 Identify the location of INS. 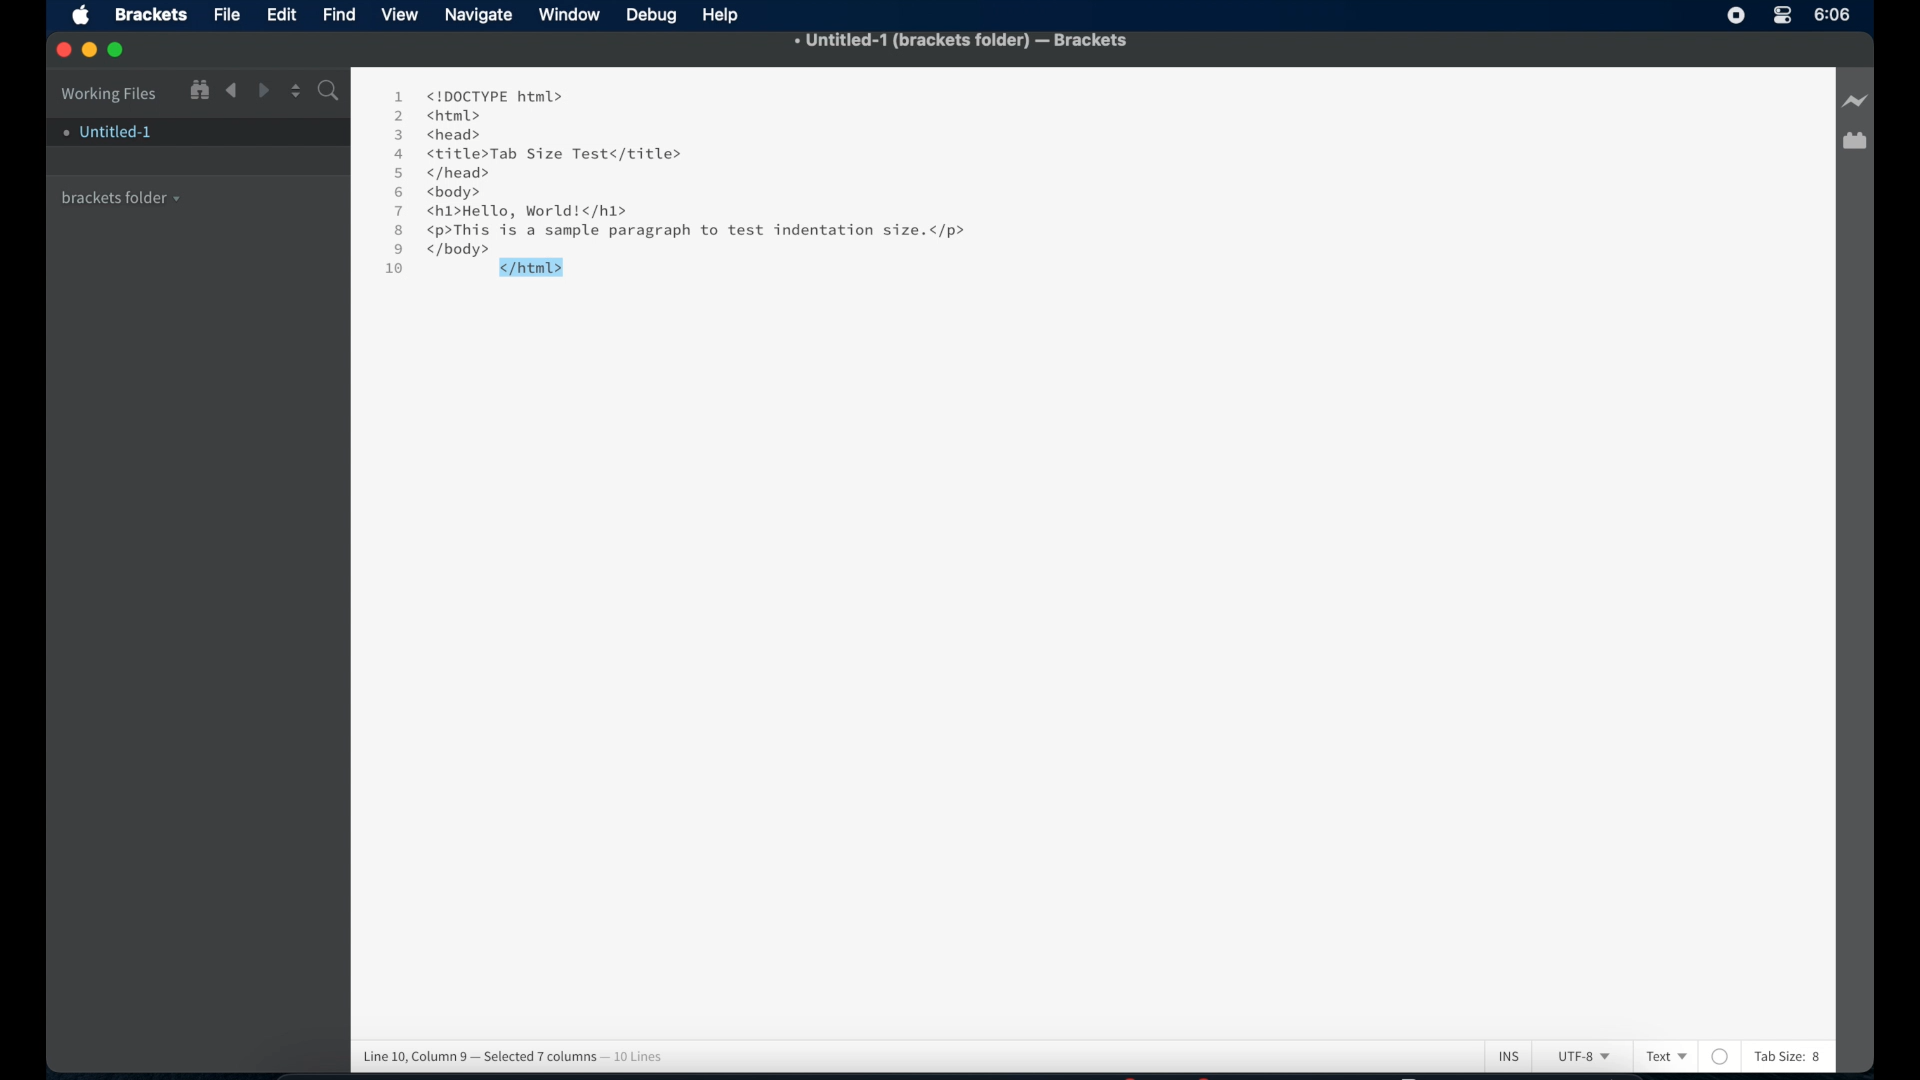
(1509, 1055).